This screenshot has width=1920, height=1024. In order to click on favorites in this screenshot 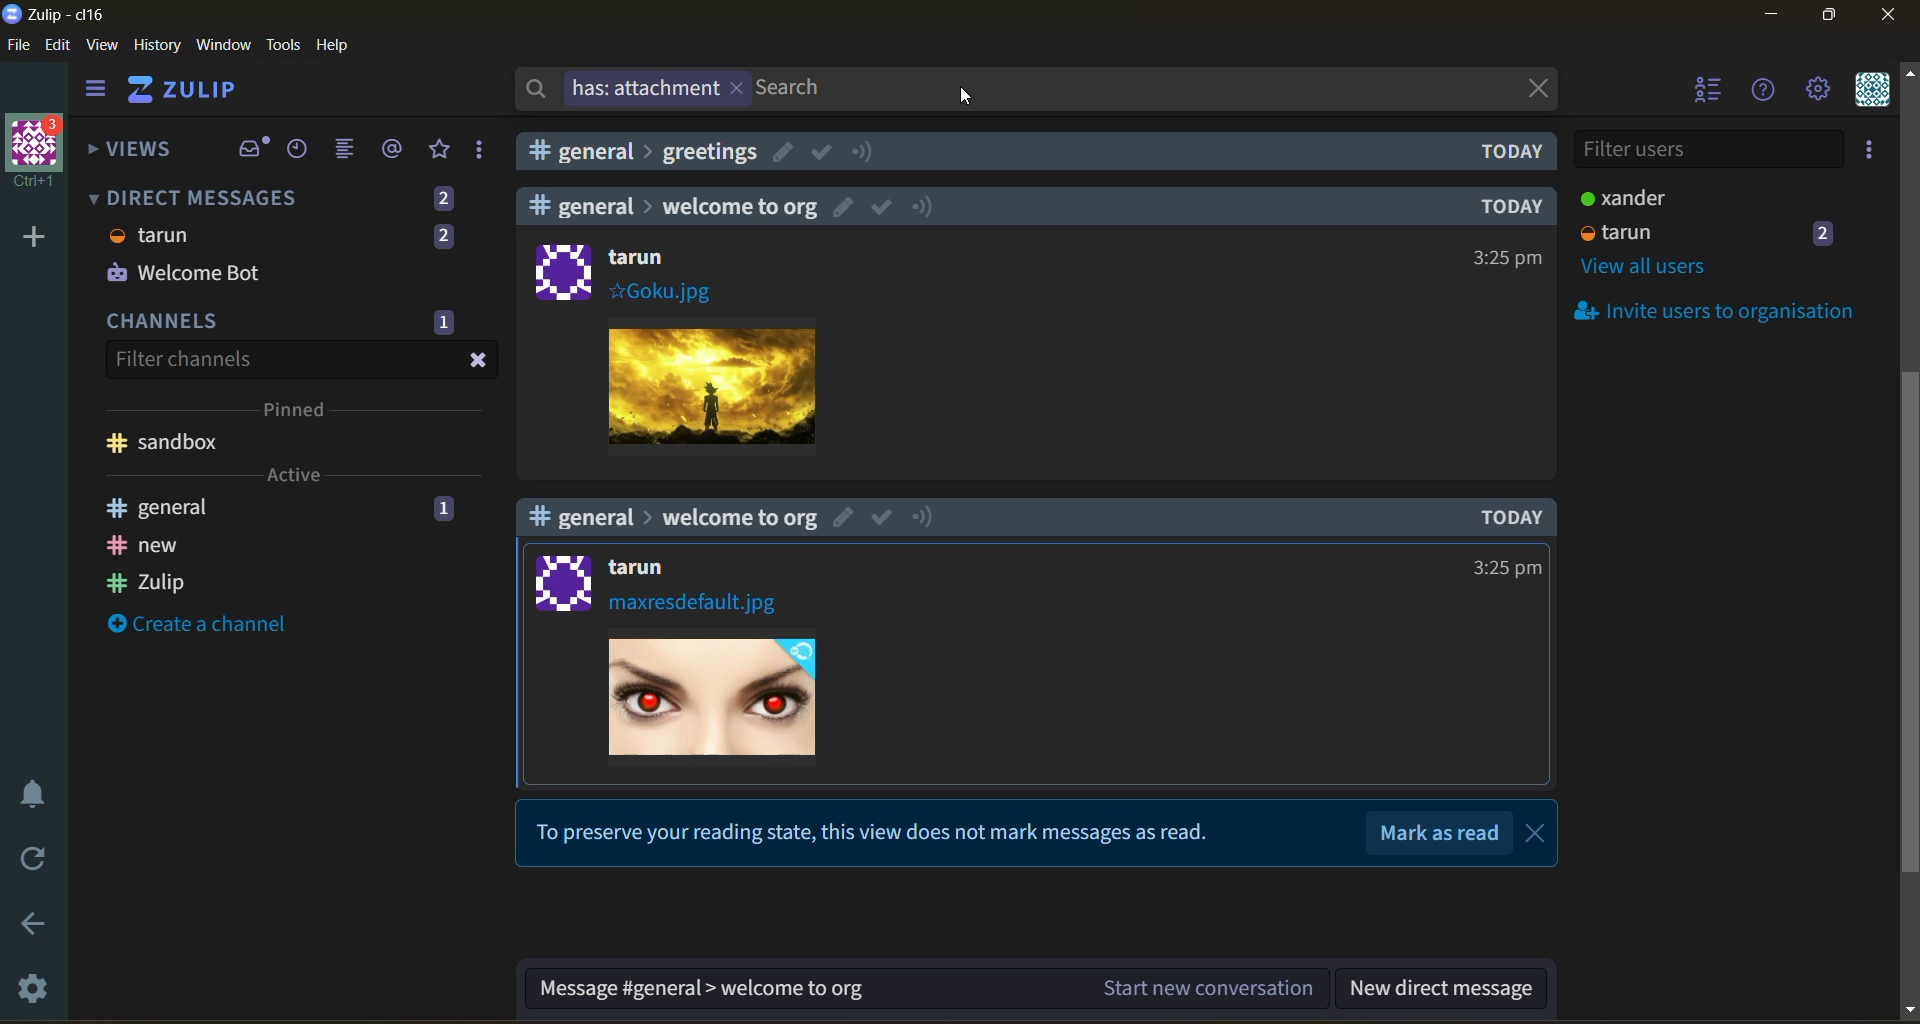, I will do `click(442, 150)`.